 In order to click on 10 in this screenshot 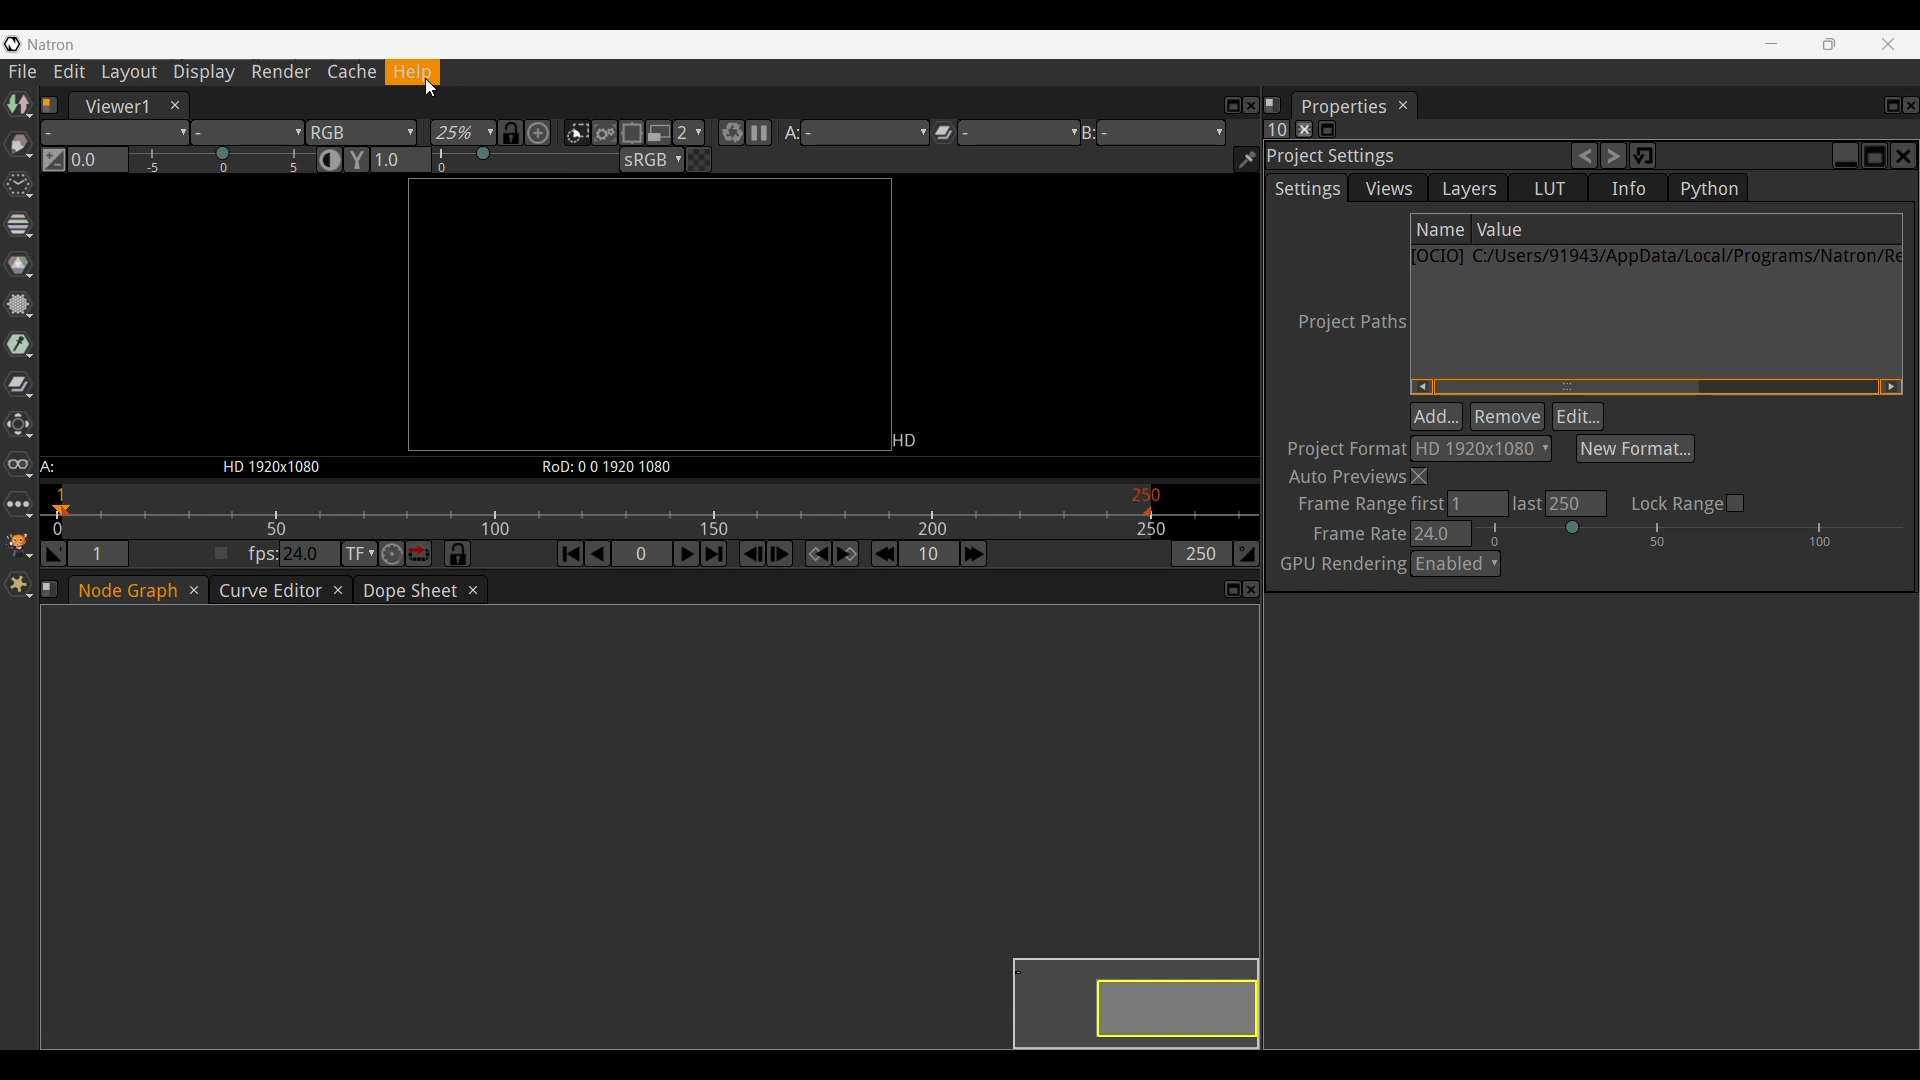, I will do `click(929, 553)`.